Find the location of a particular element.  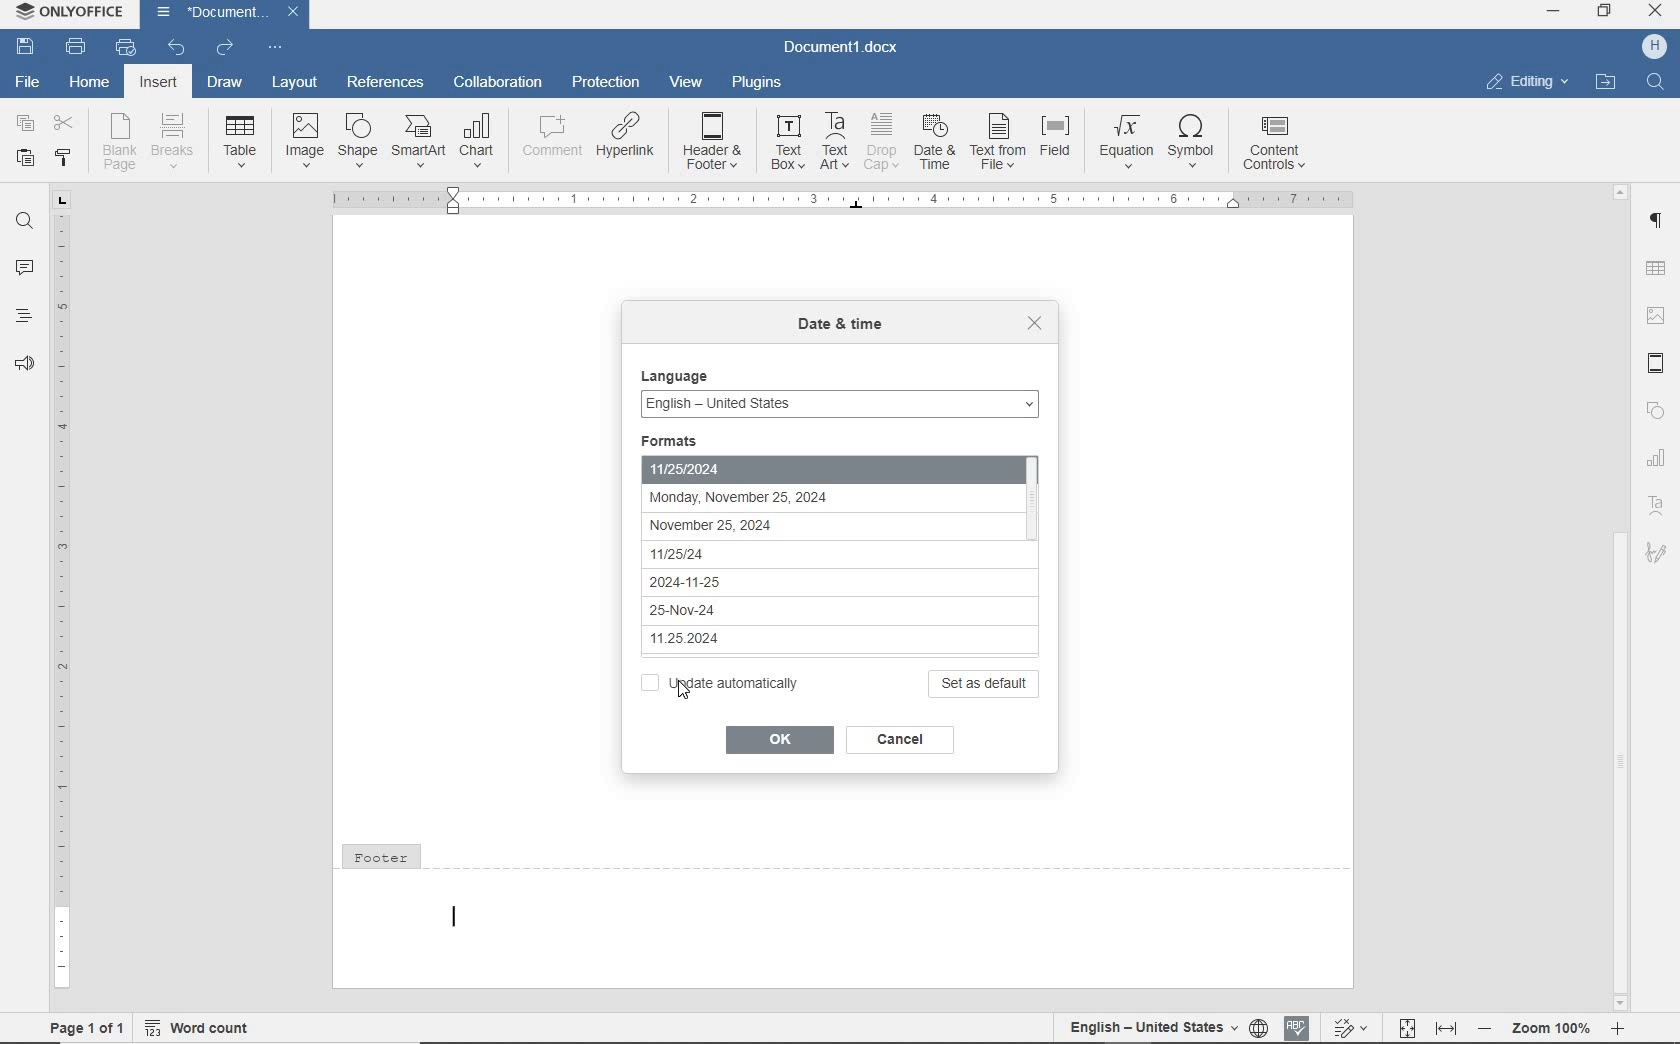

PASTE is located at coordinates (24, 160).